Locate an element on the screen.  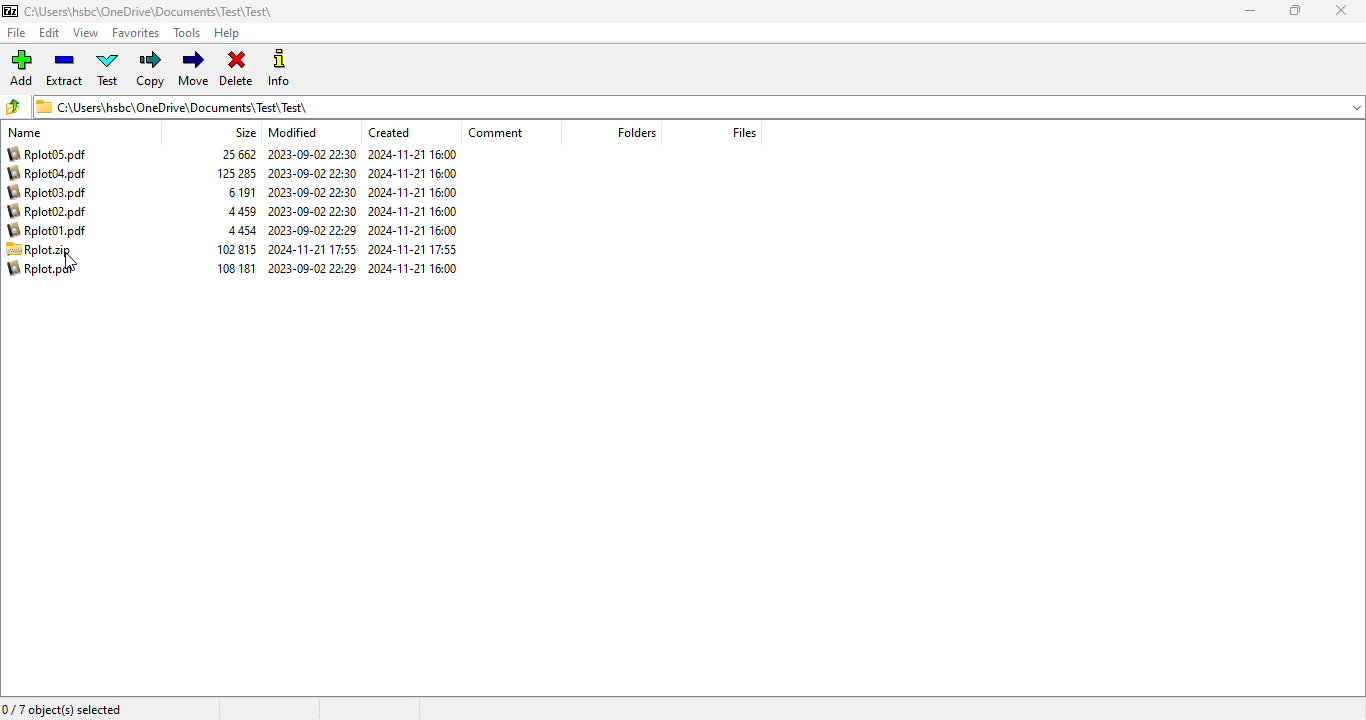
file is located at coordinates (16, 33).